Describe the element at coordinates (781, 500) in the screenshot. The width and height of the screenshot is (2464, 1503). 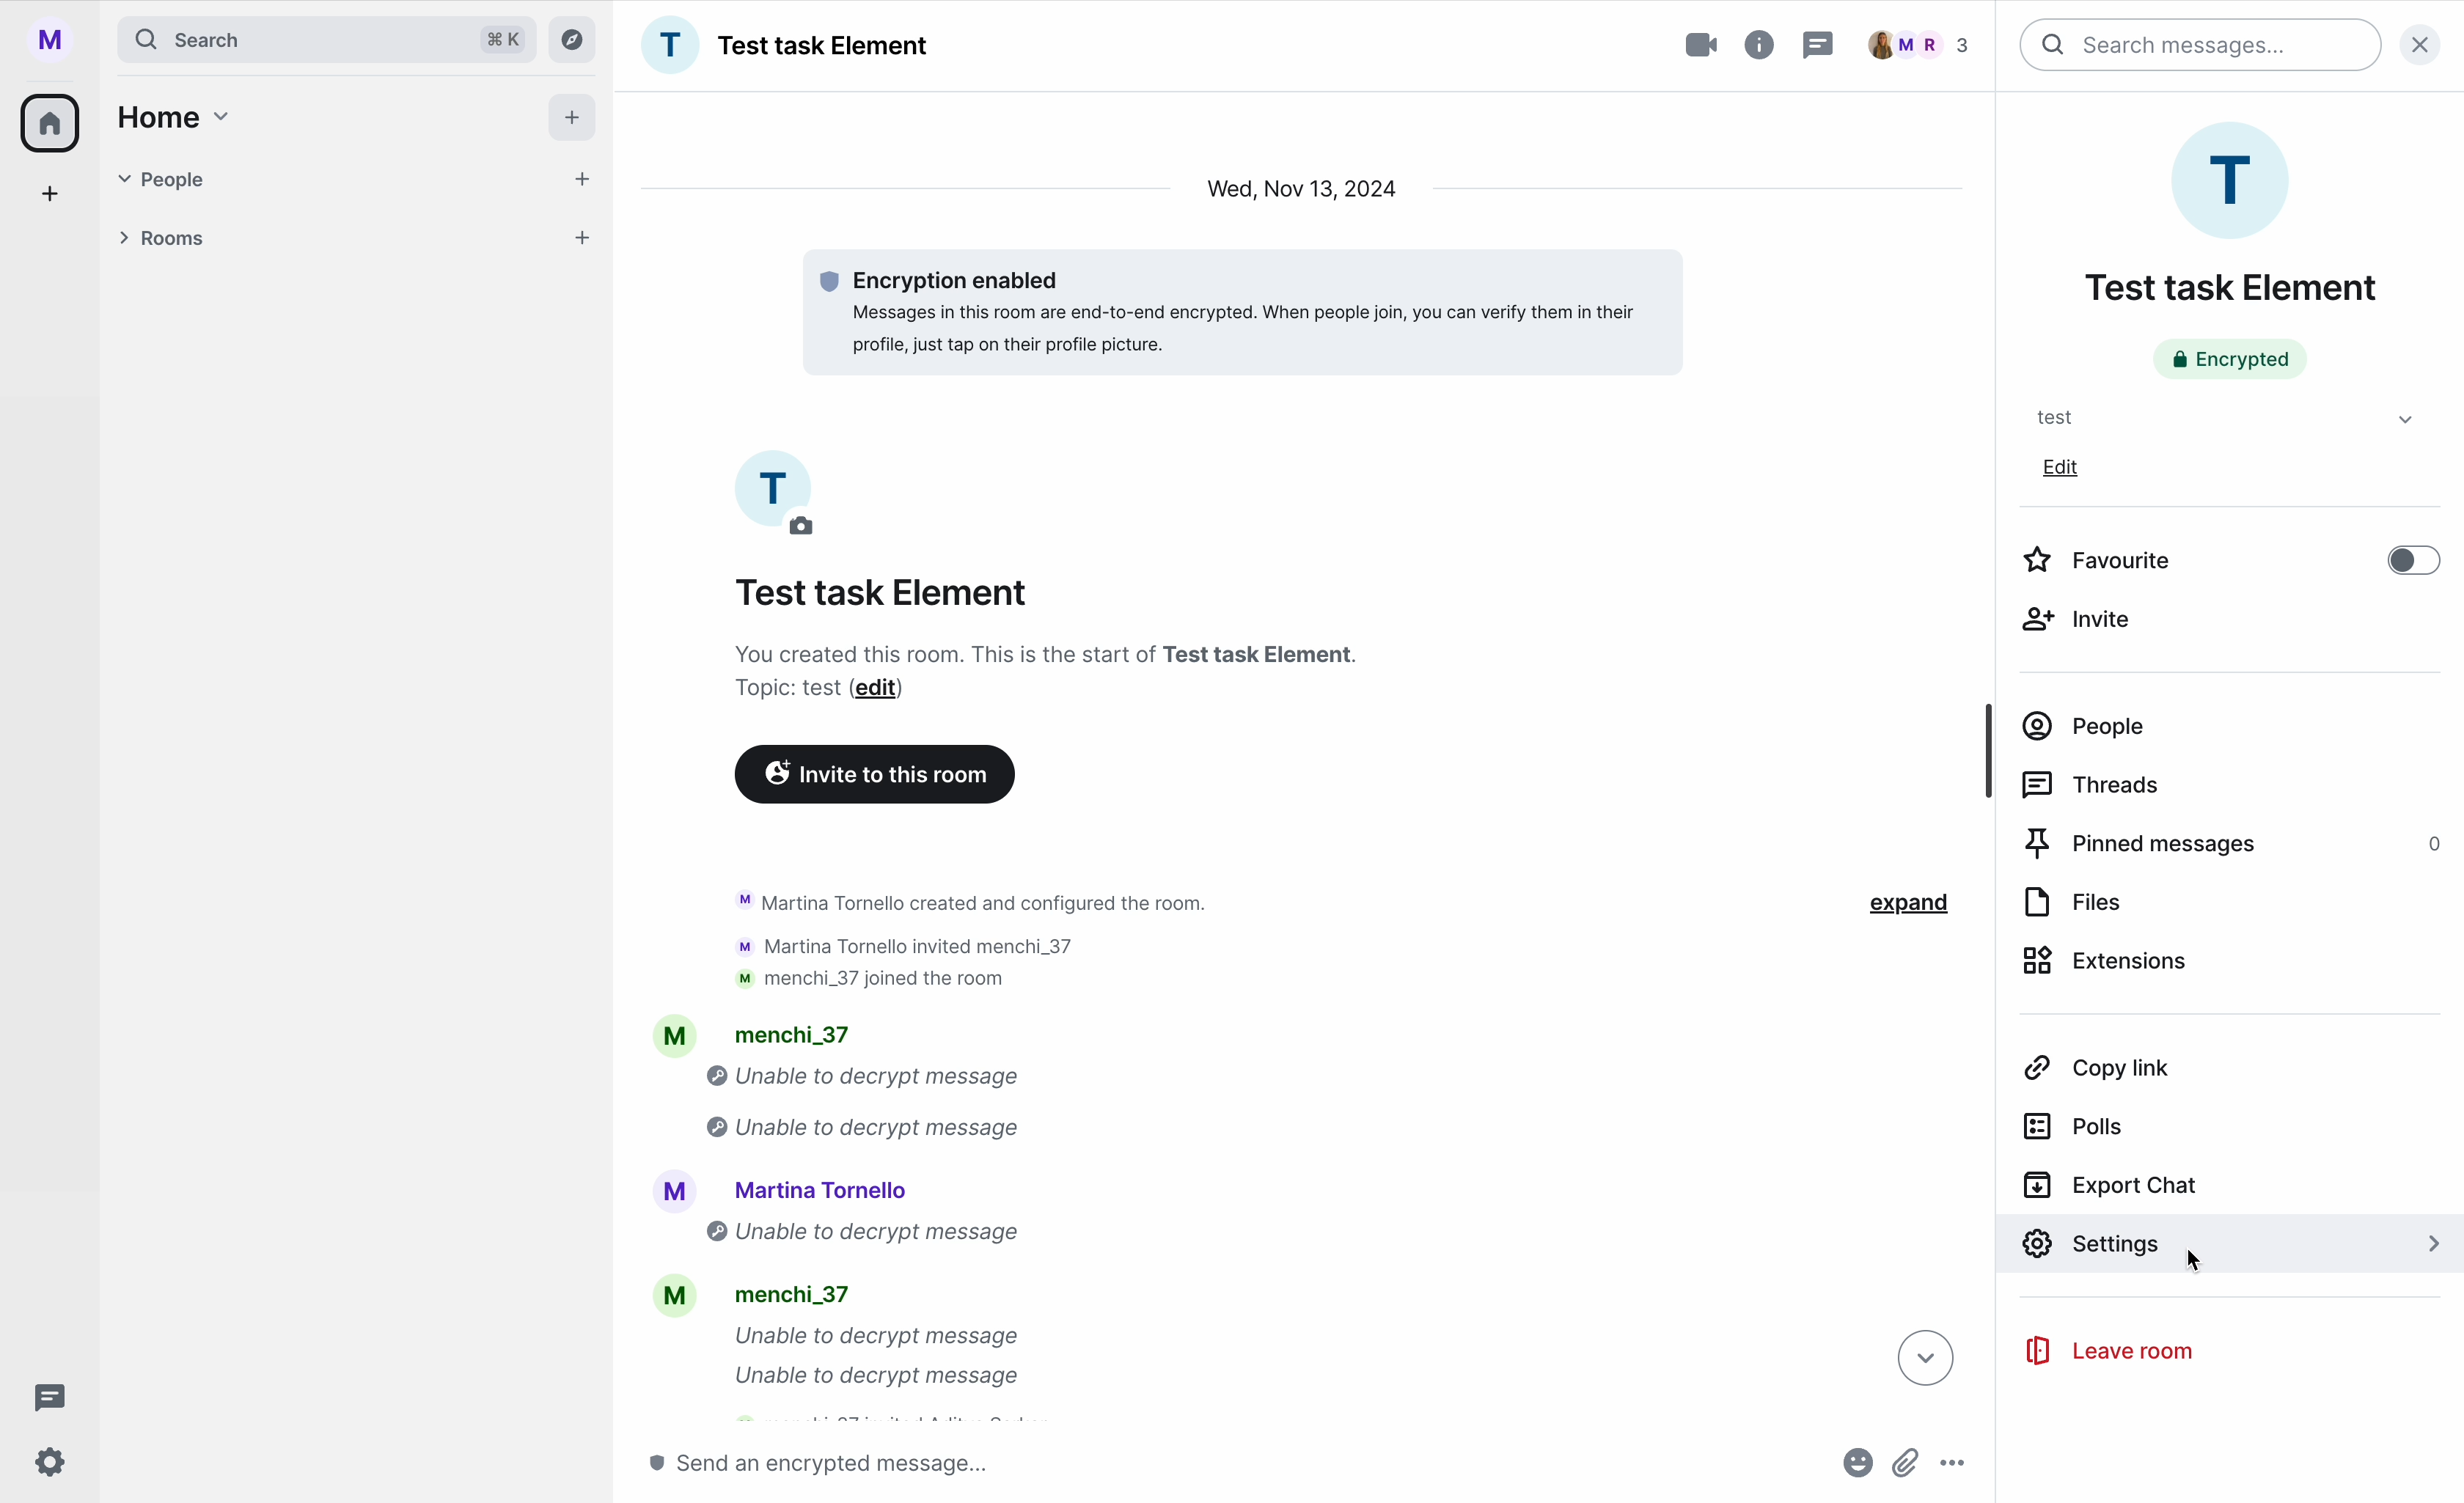
I see `picture profile` at that location.